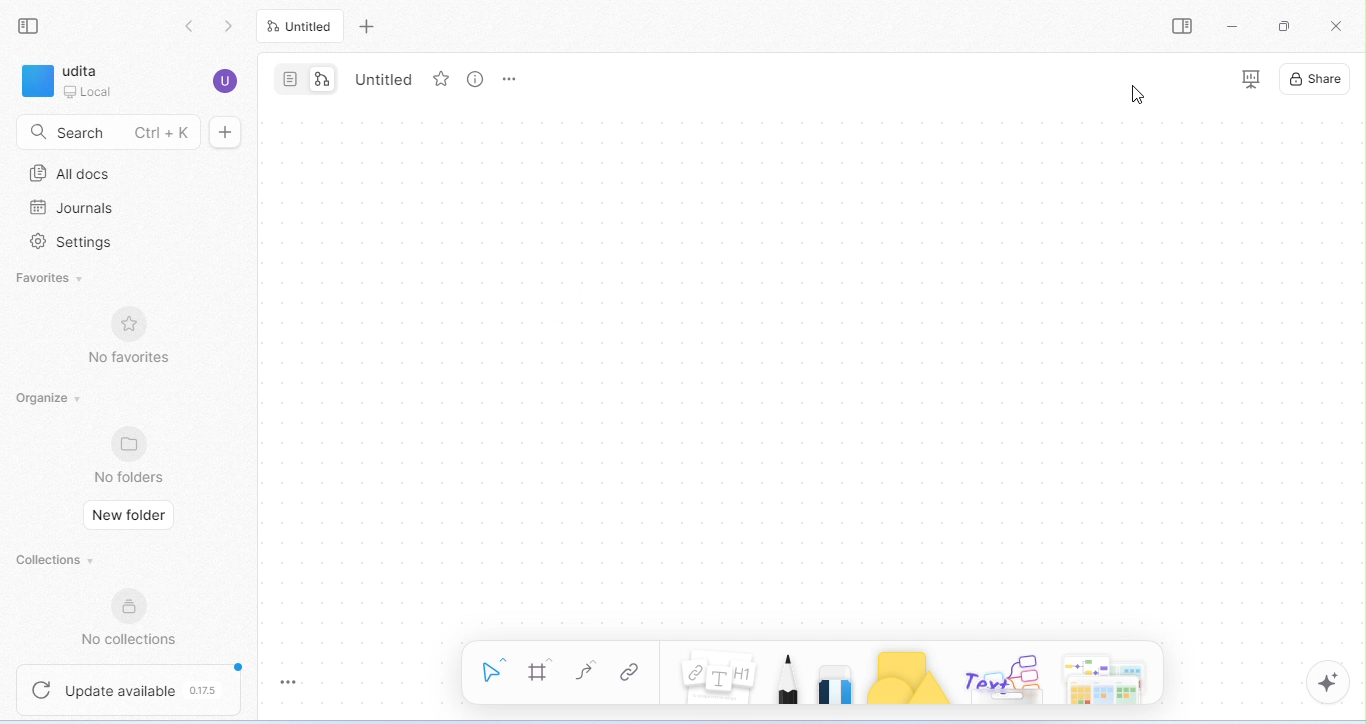 This screenshot has width=1366, height=724. Describe the element at coordinates (1136, 94) in the screenshot. I see `cursor` at that location.